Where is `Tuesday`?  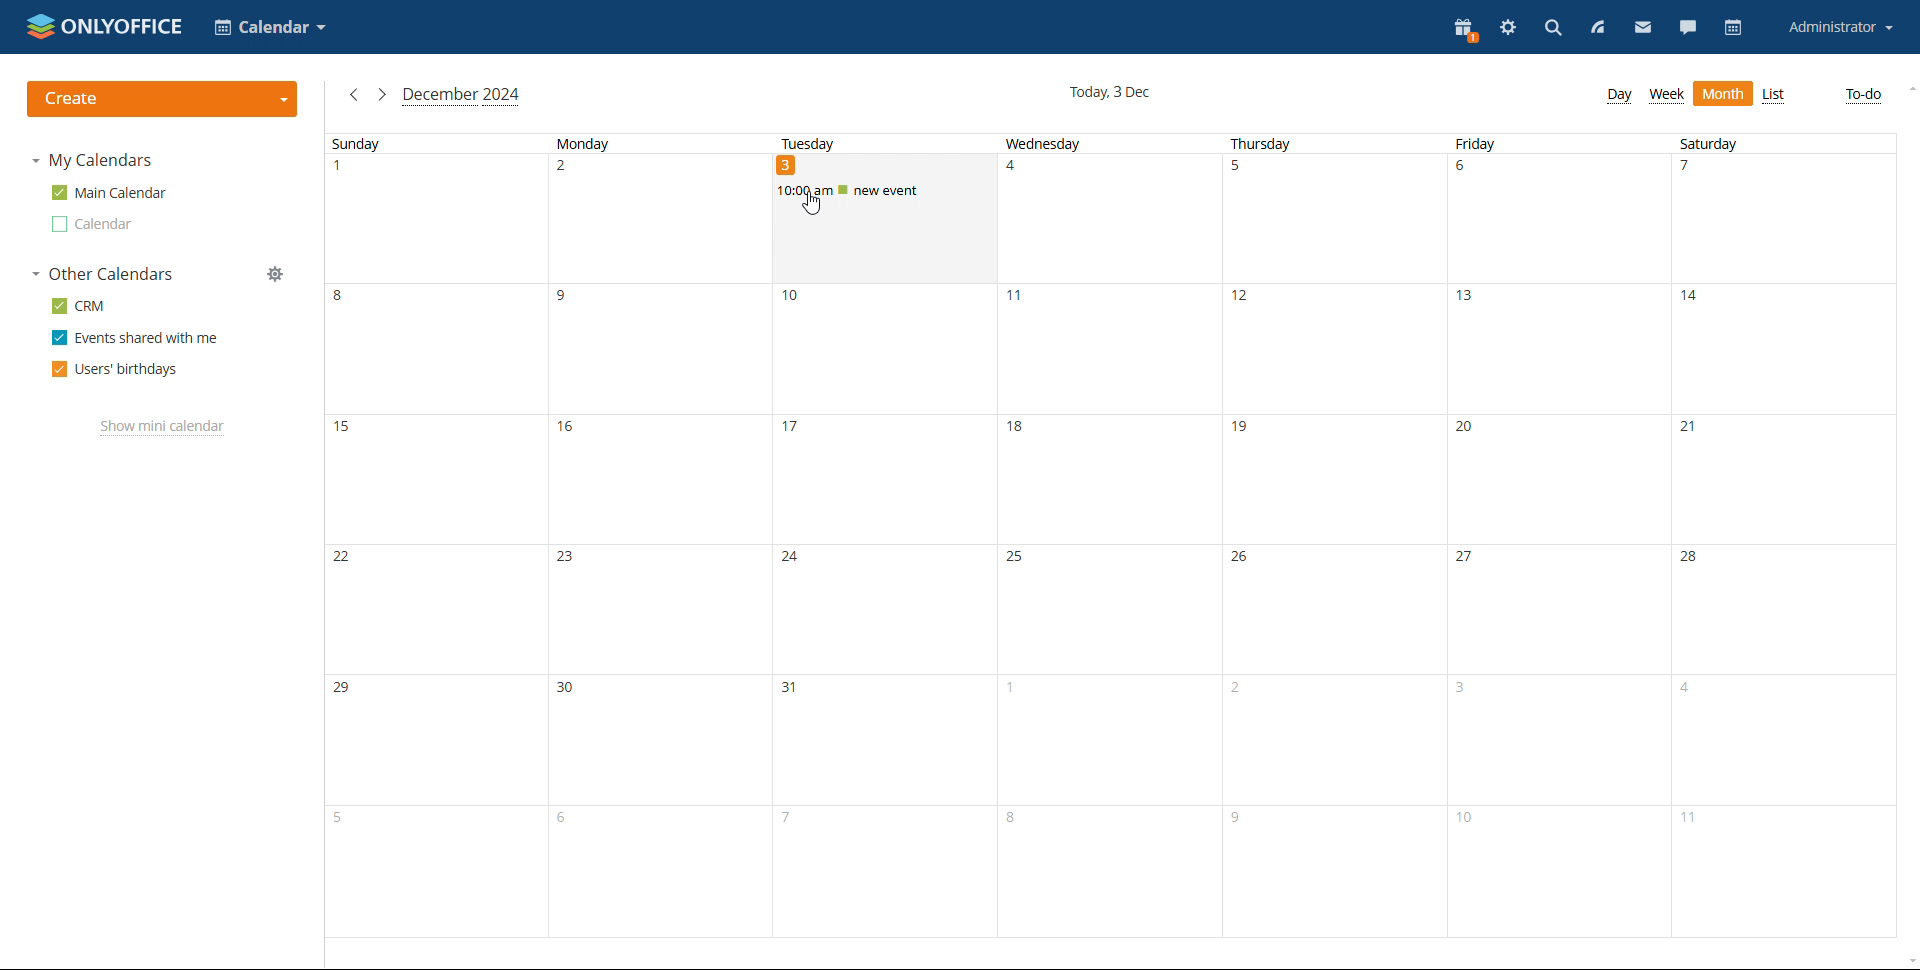 Tuesday is located at coordinates (879, 143).